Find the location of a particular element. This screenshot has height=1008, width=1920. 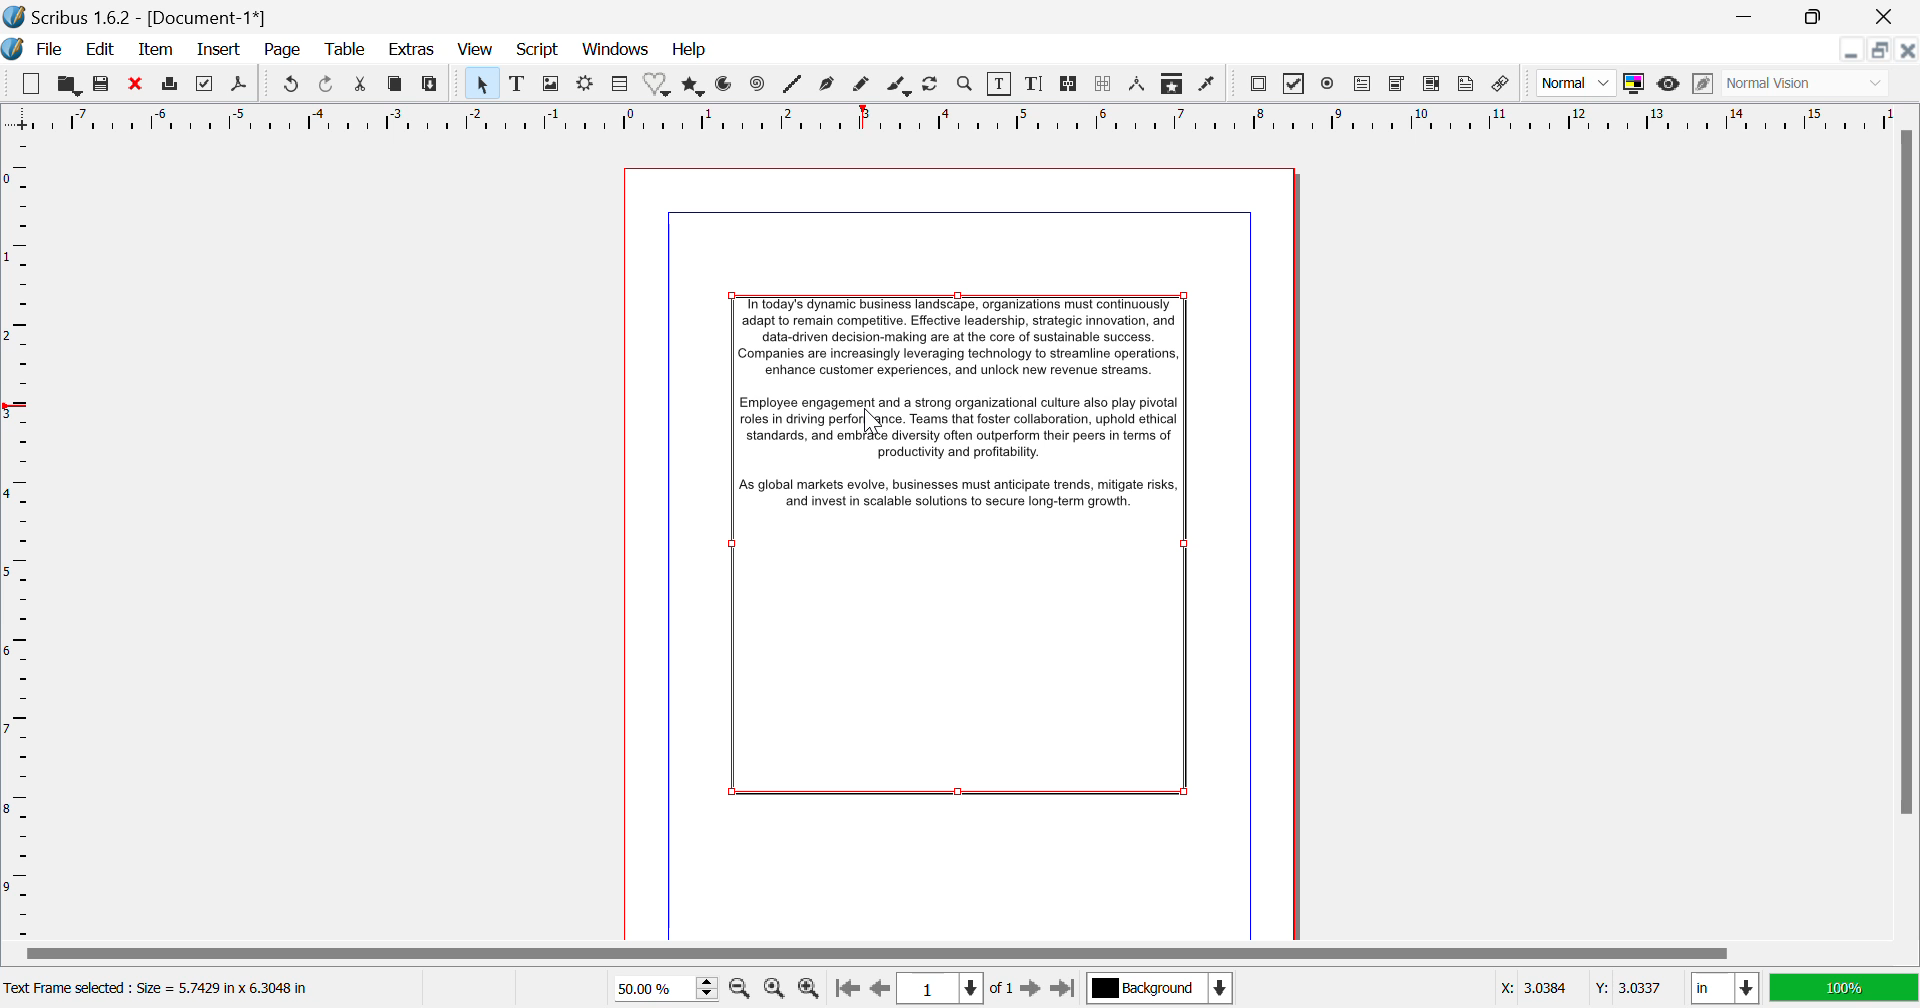

Close is located at coordinates (1886, 17).